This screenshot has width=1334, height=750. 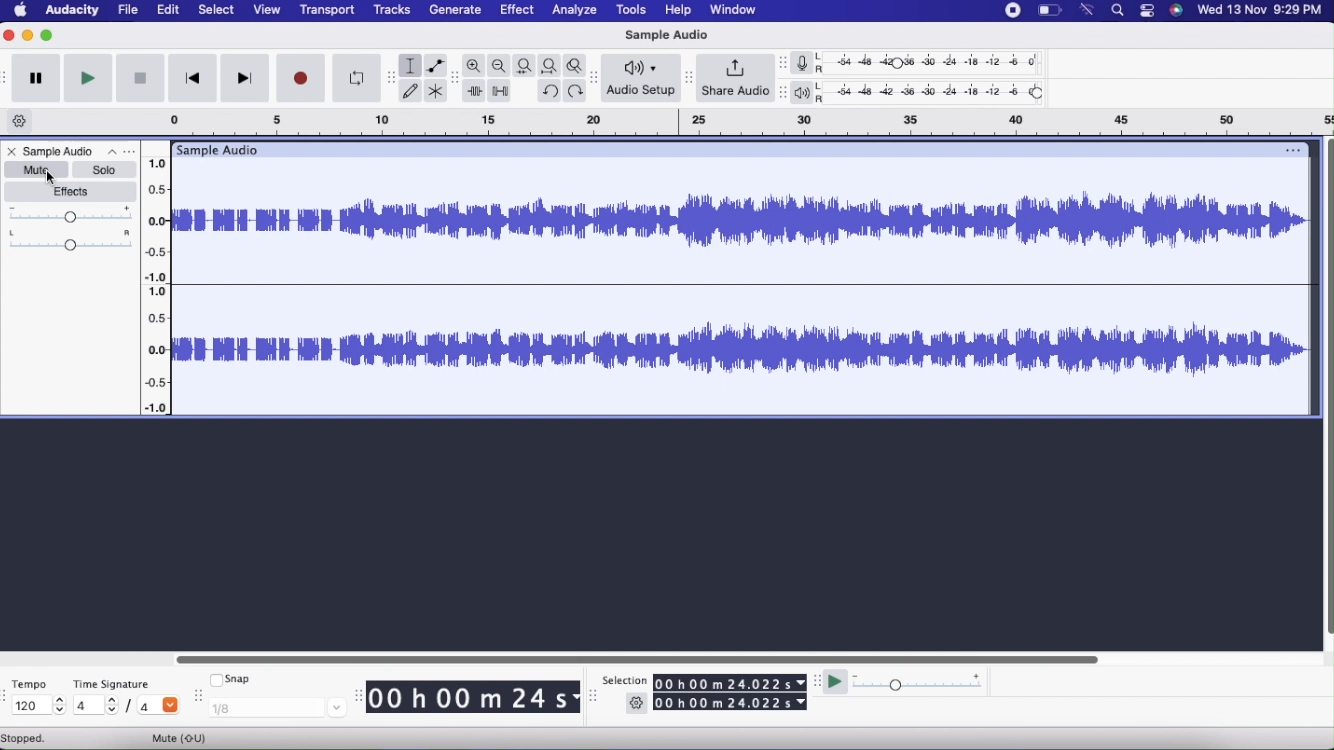 What do you see at coordinates (411, 90) in the screenshot?
I see `Draw tool` at bounding box center [411, 90].